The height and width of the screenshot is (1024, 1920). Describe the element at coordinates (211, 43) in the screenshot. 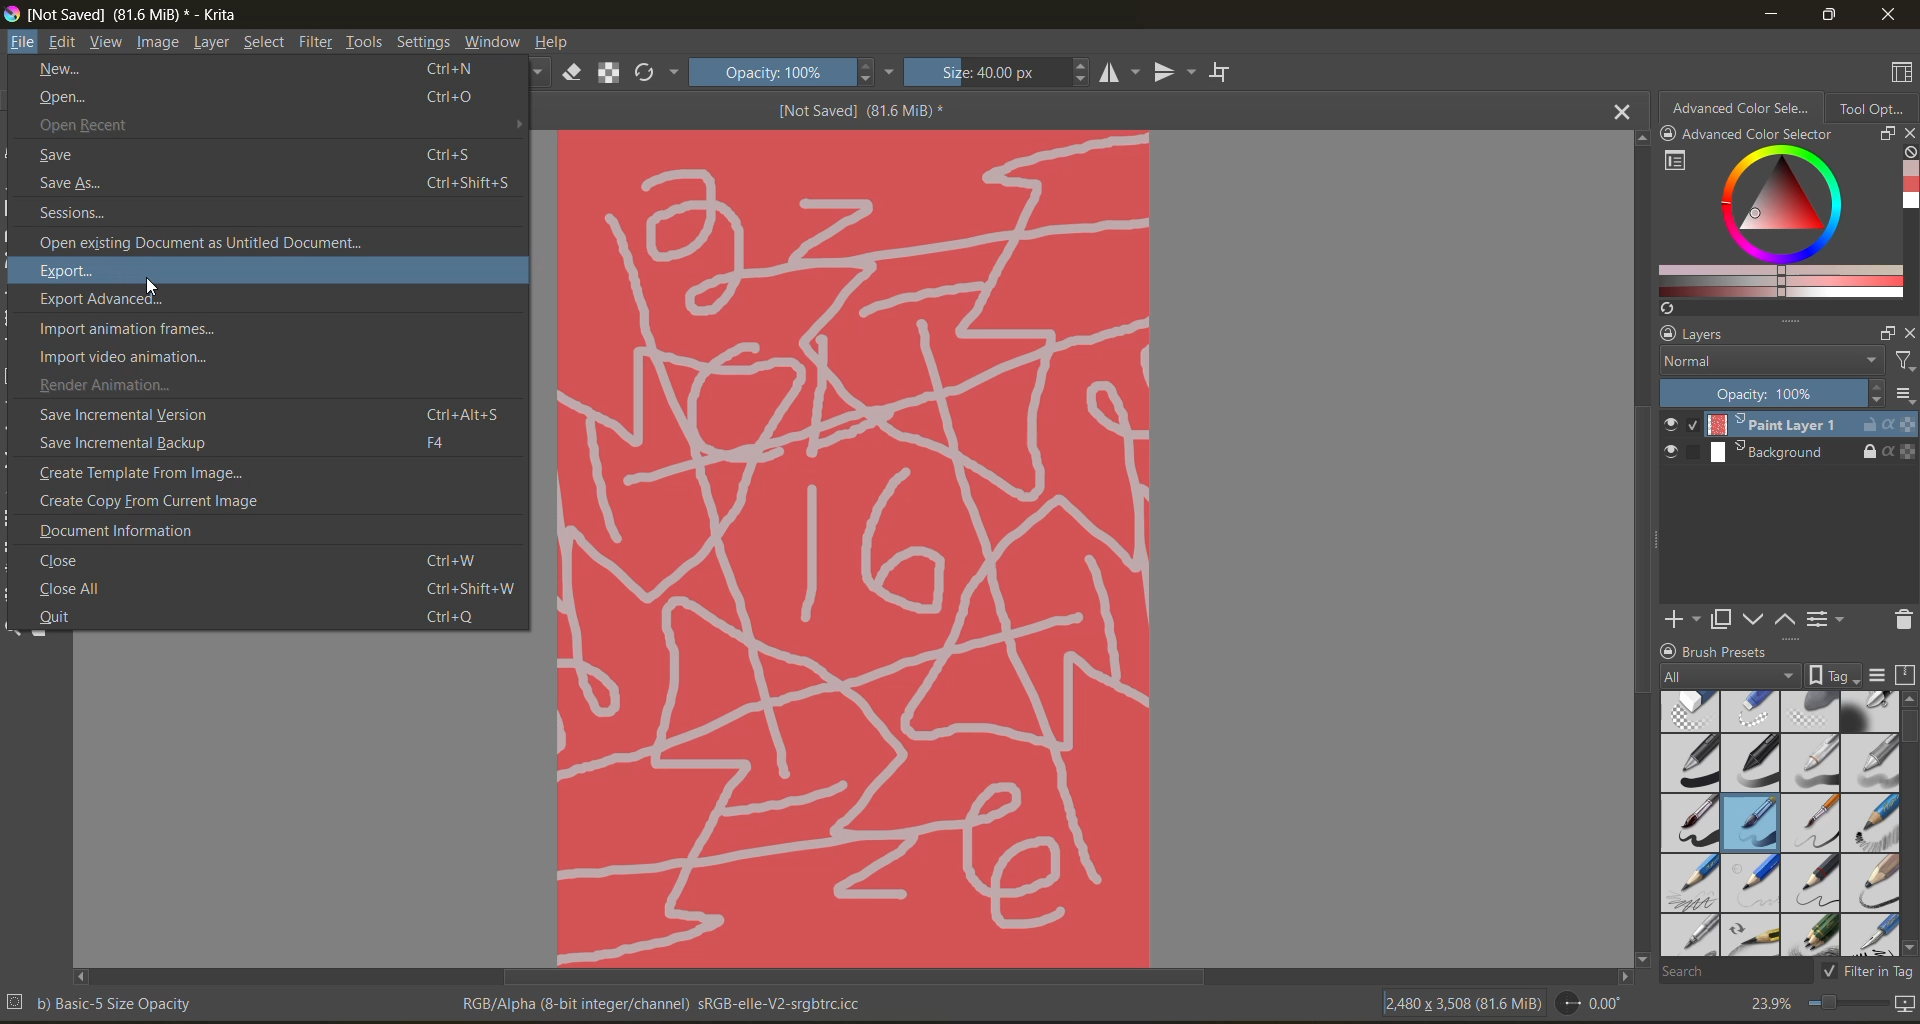

I see `layer` at that location.